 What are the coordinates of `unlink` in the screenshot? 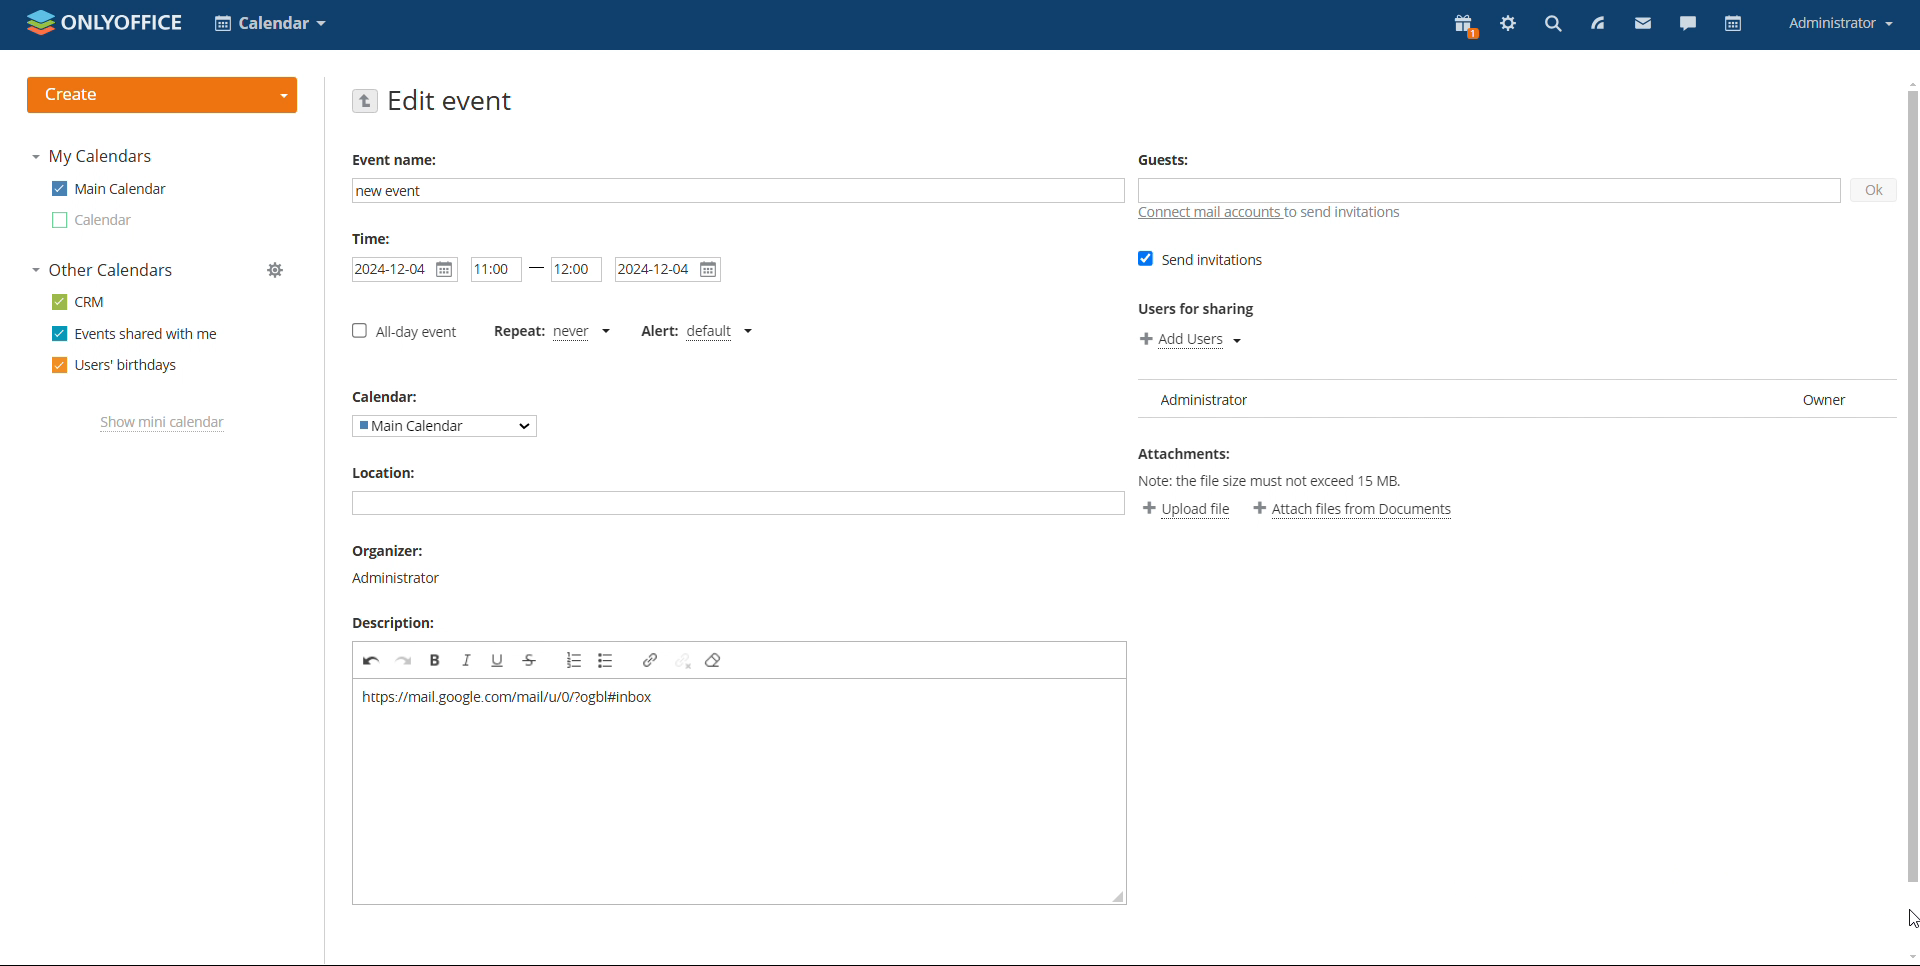 It's located at (682, 661).